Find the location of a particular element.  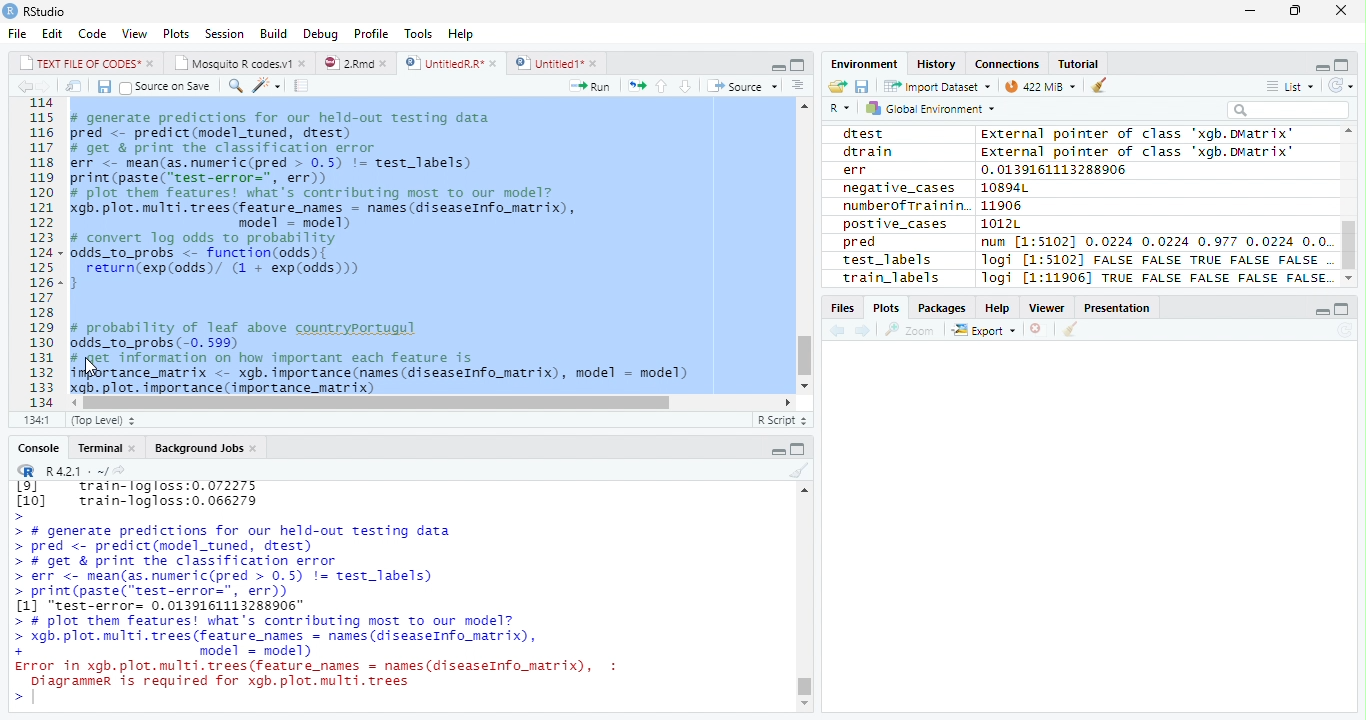

pred is located at coordinates (859, 243).